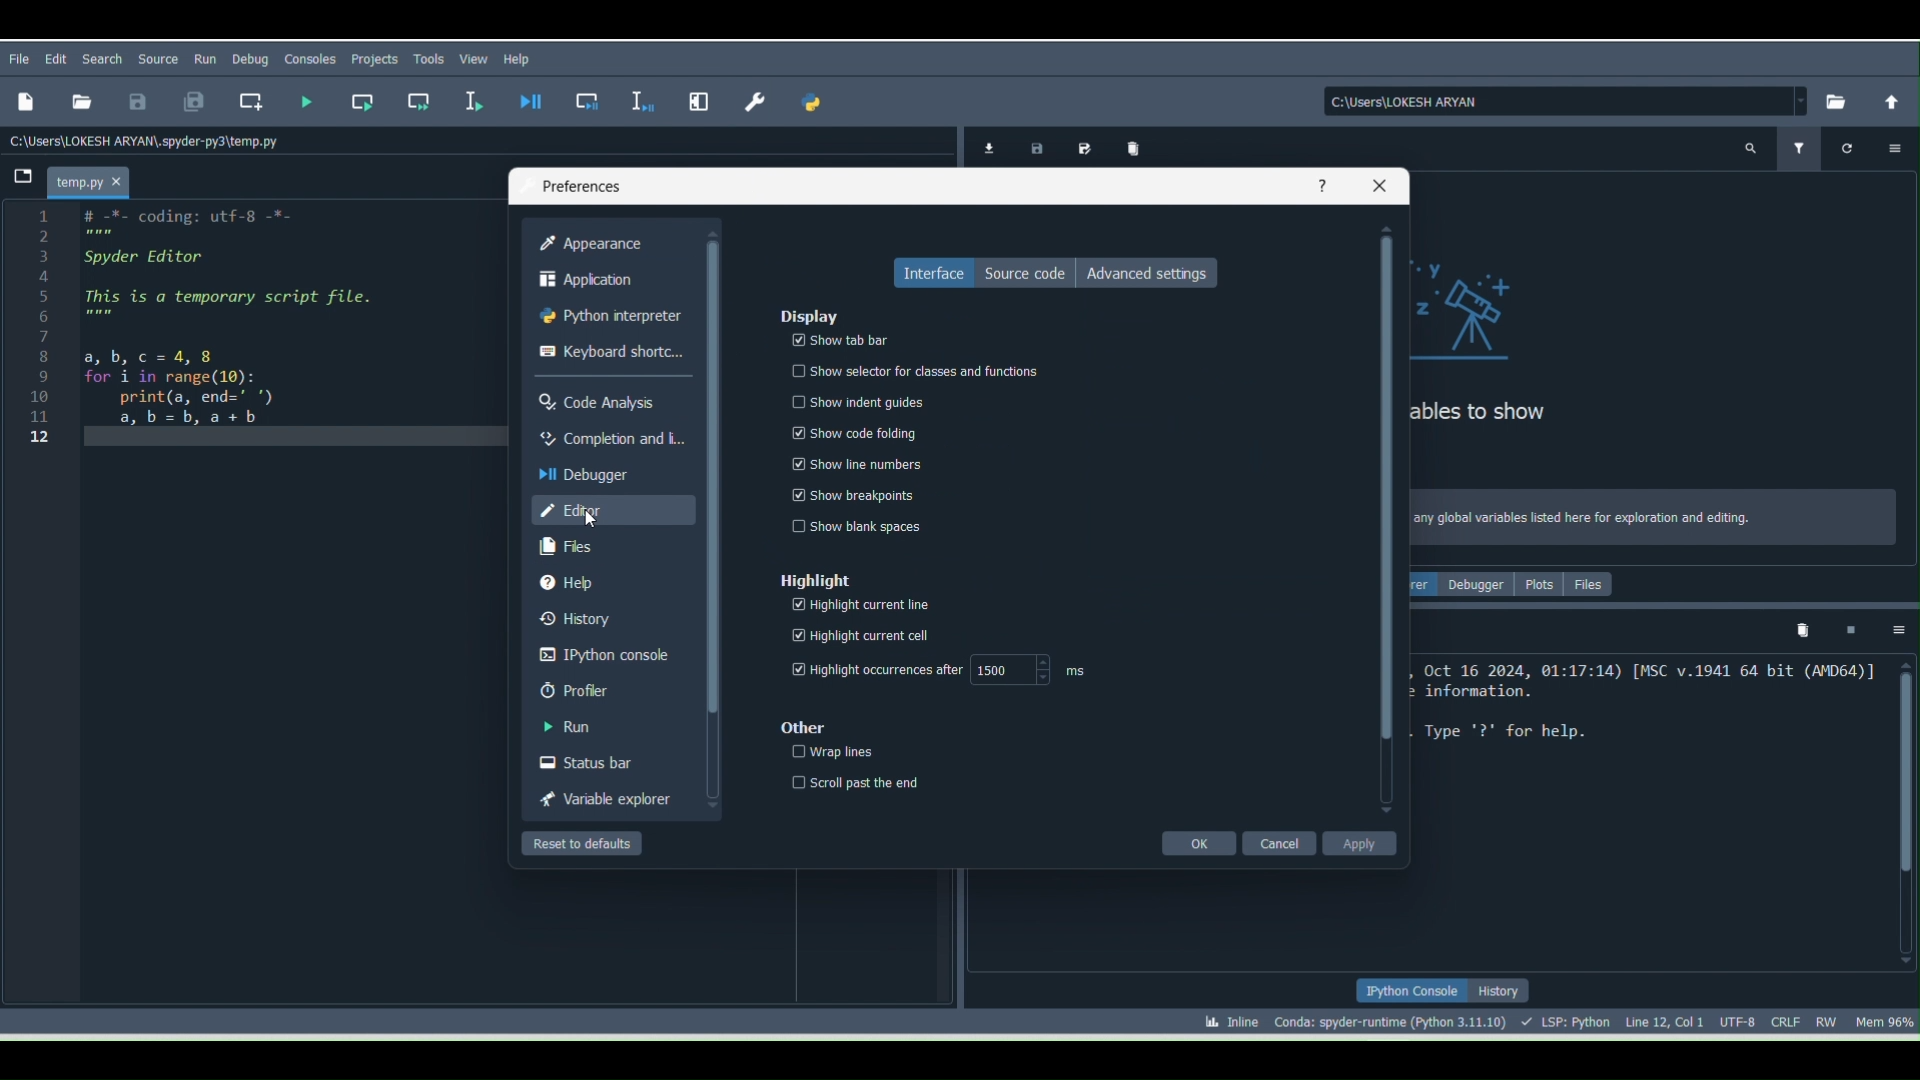  Describe the element at coordinates (1378, 188) in the screenshot. I see `Close` at that location.